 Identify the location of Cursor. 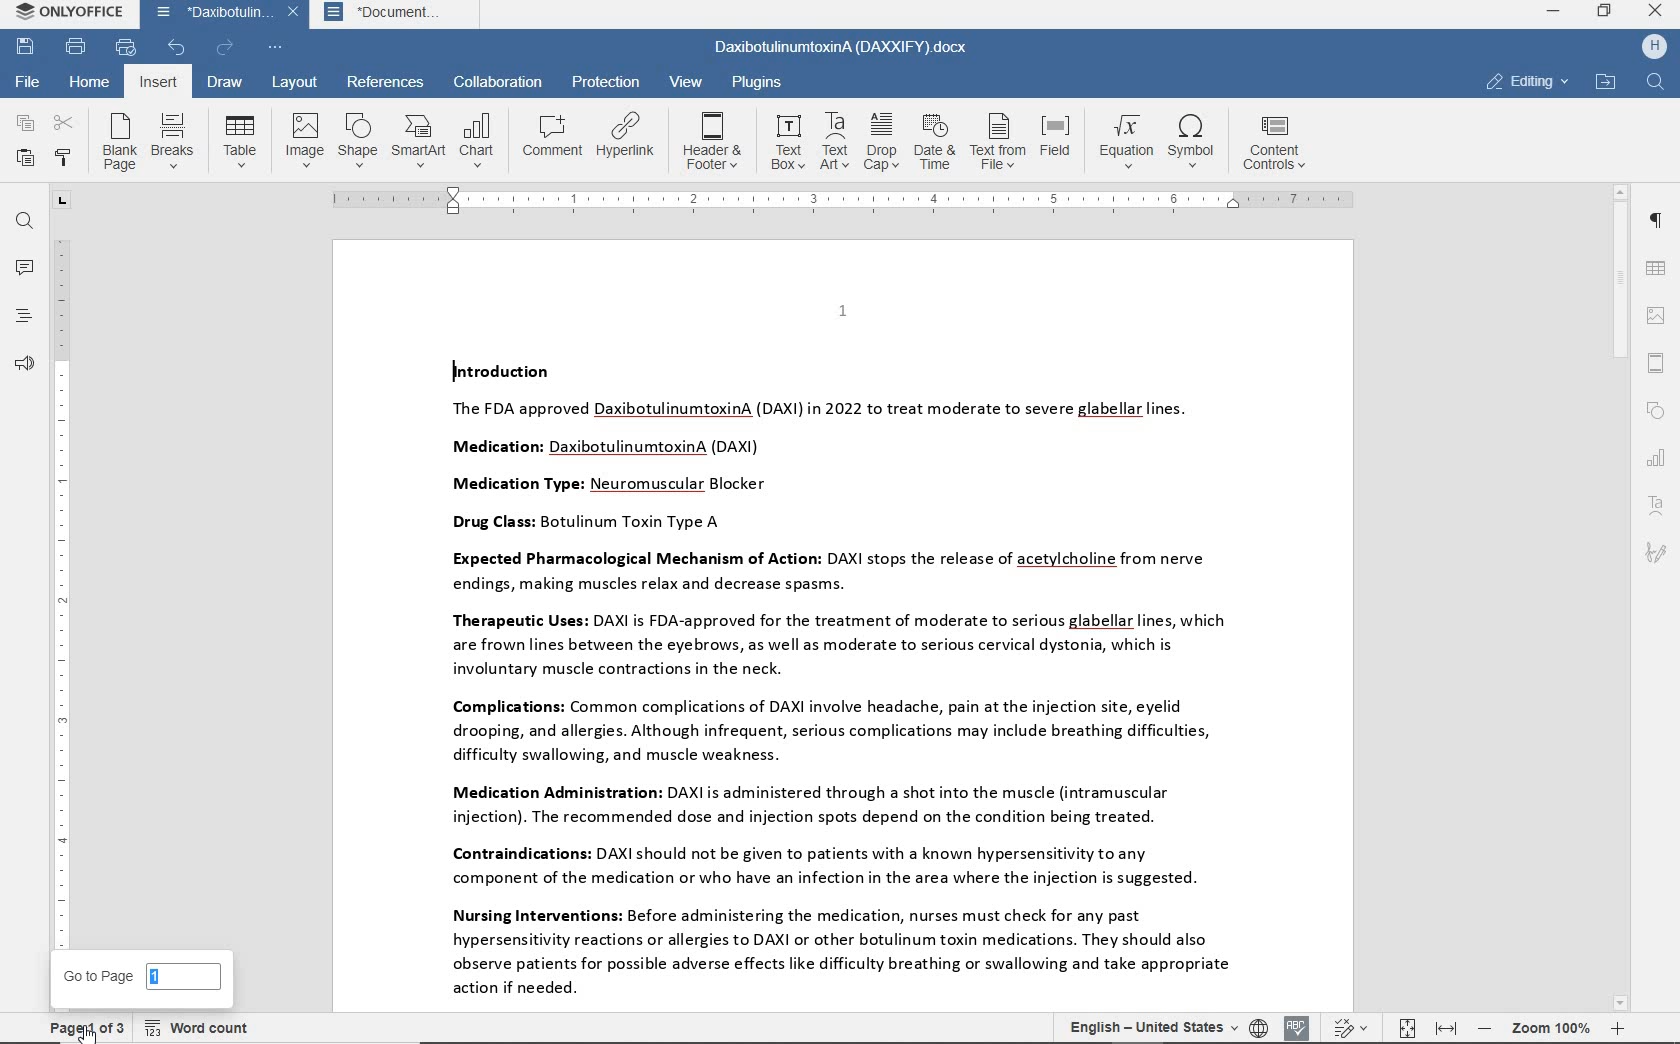
(86, 1031).